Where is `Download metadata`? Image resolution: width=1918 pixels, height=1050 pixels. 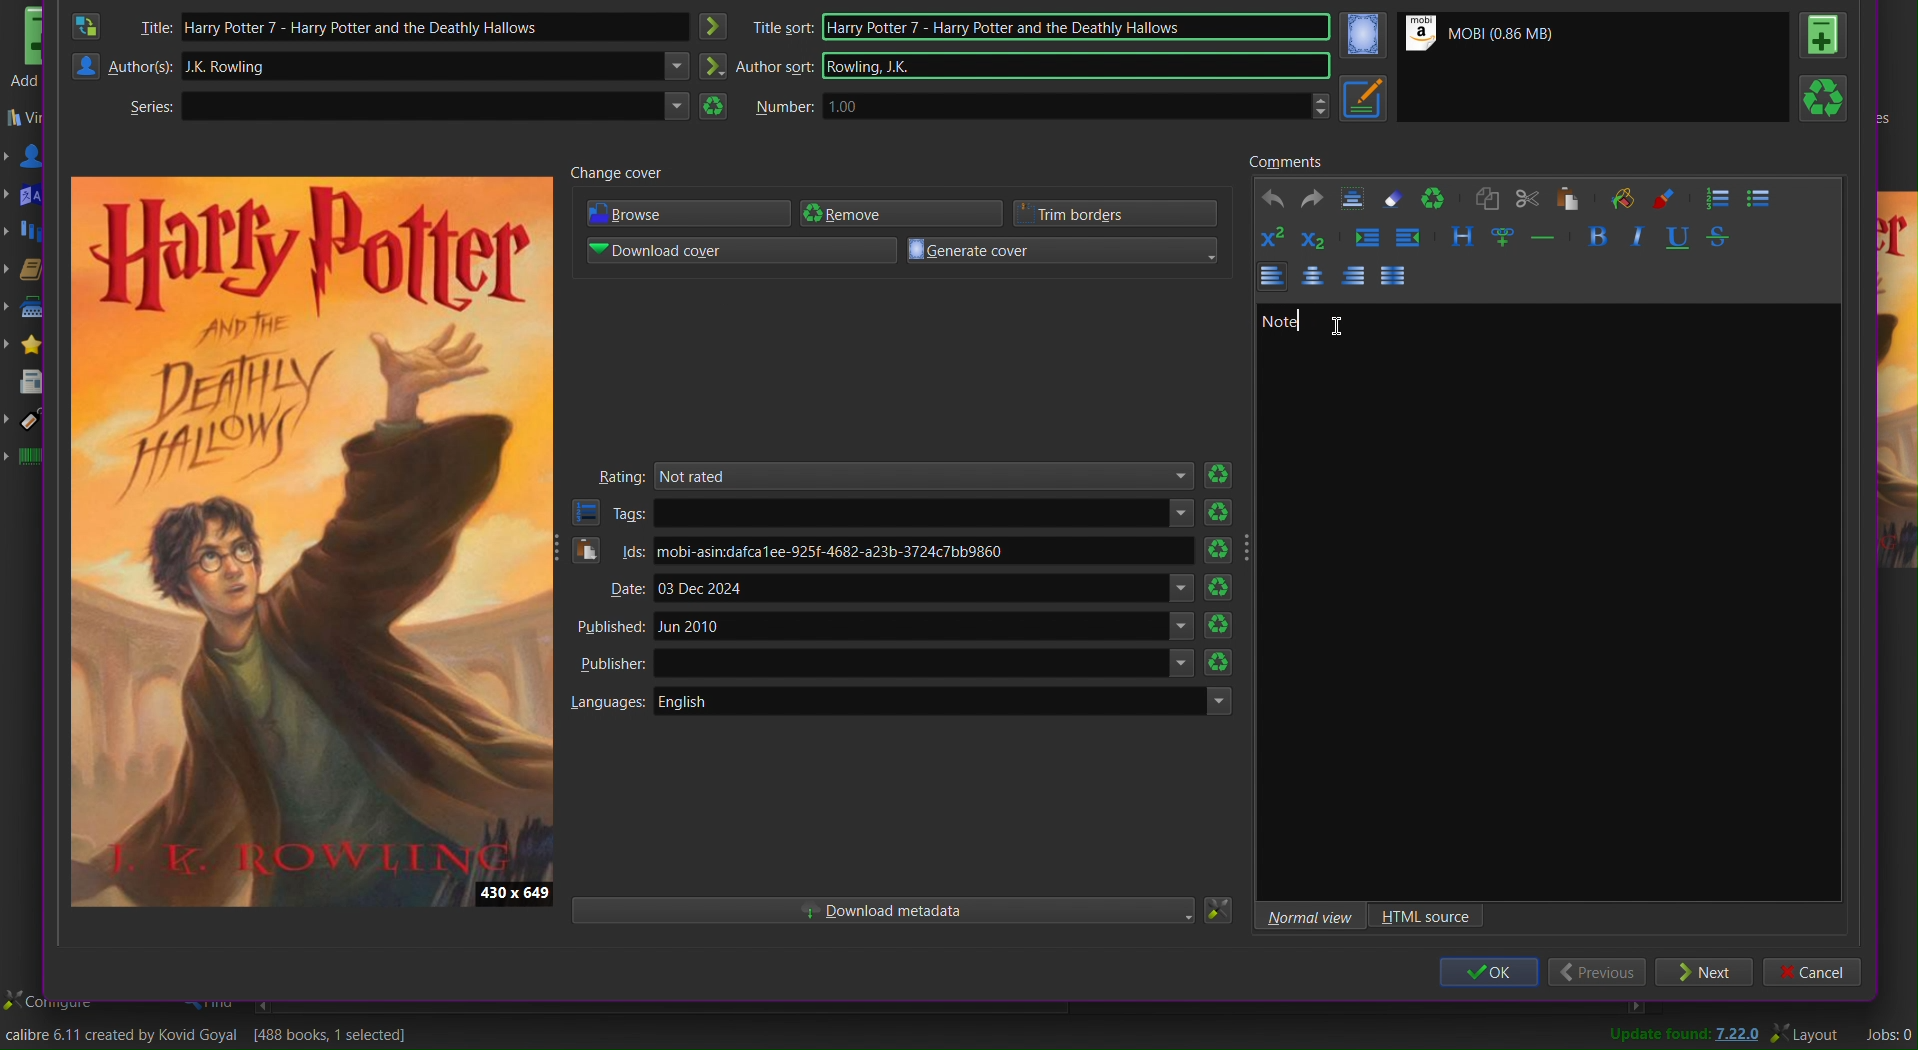
Download metadata is located at coordinates (879, 911).